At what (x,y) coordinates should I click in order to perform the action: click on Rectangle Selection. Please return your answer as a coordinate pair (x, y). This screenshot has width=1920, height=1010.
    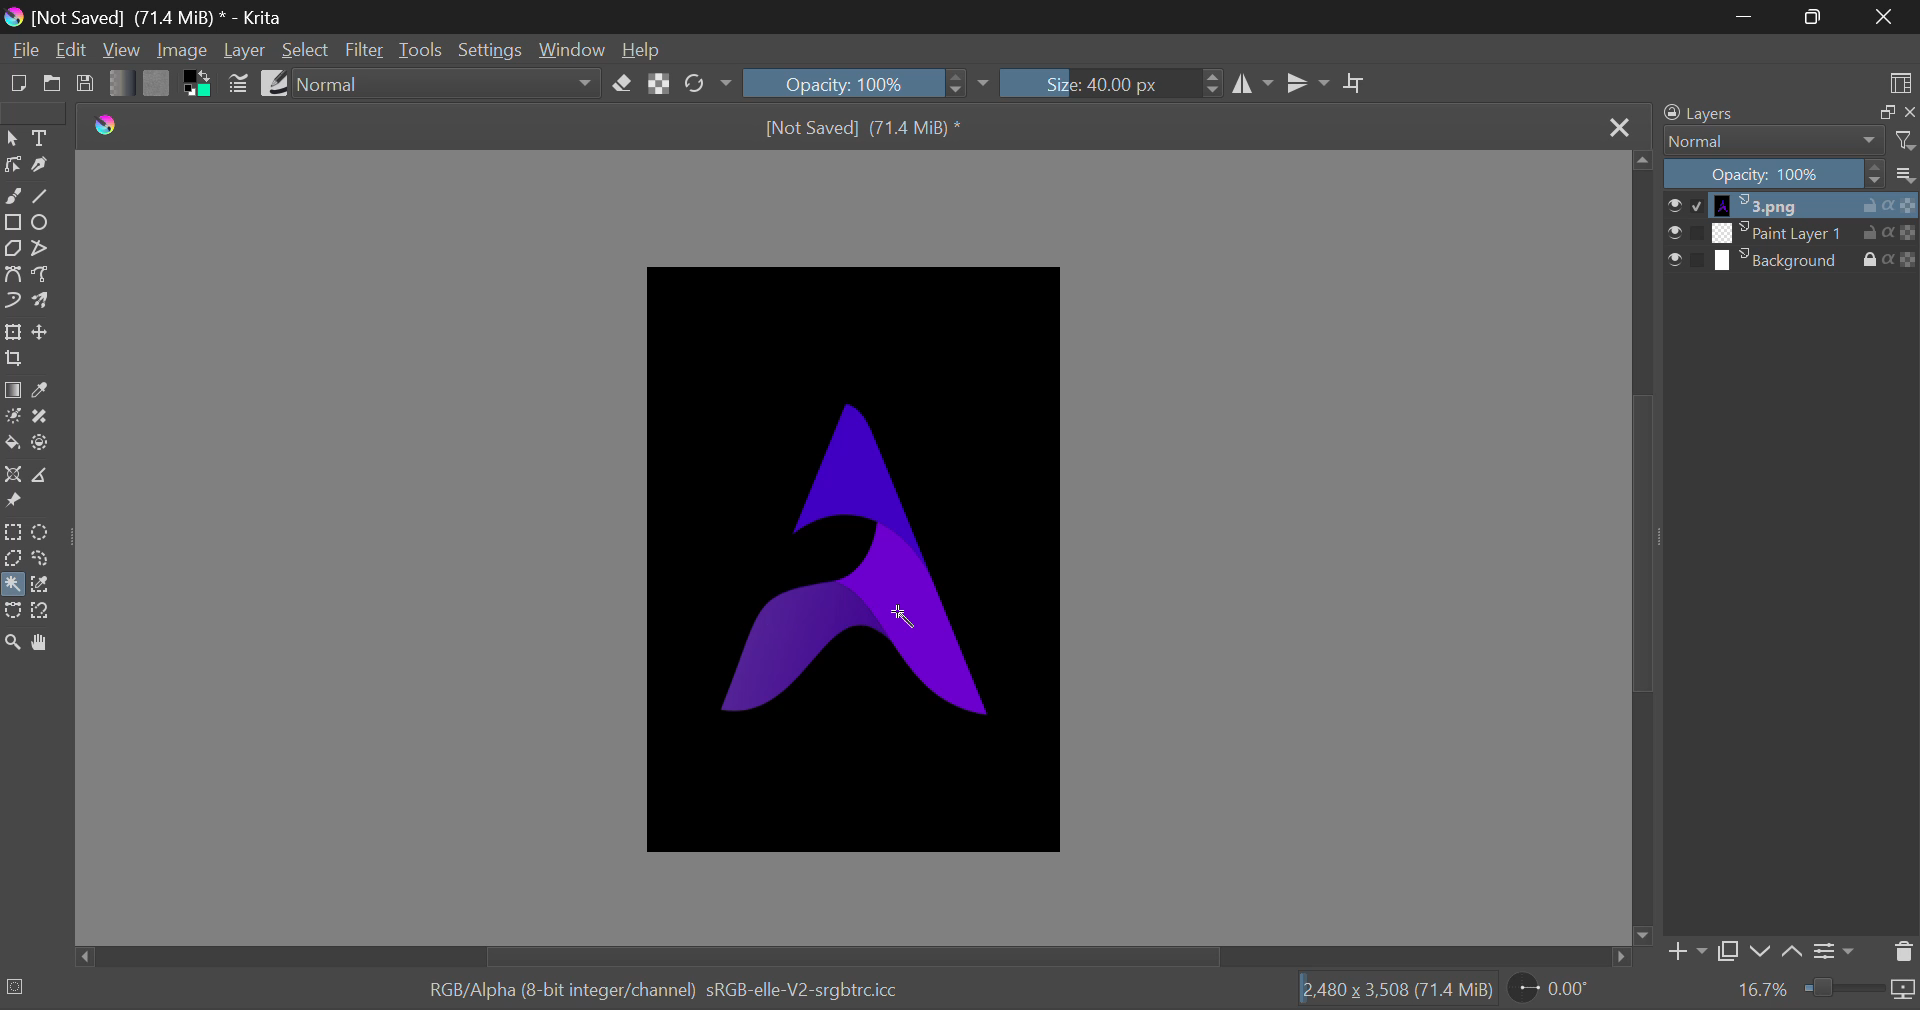
    Looking at the image, I should click on (16, 534).